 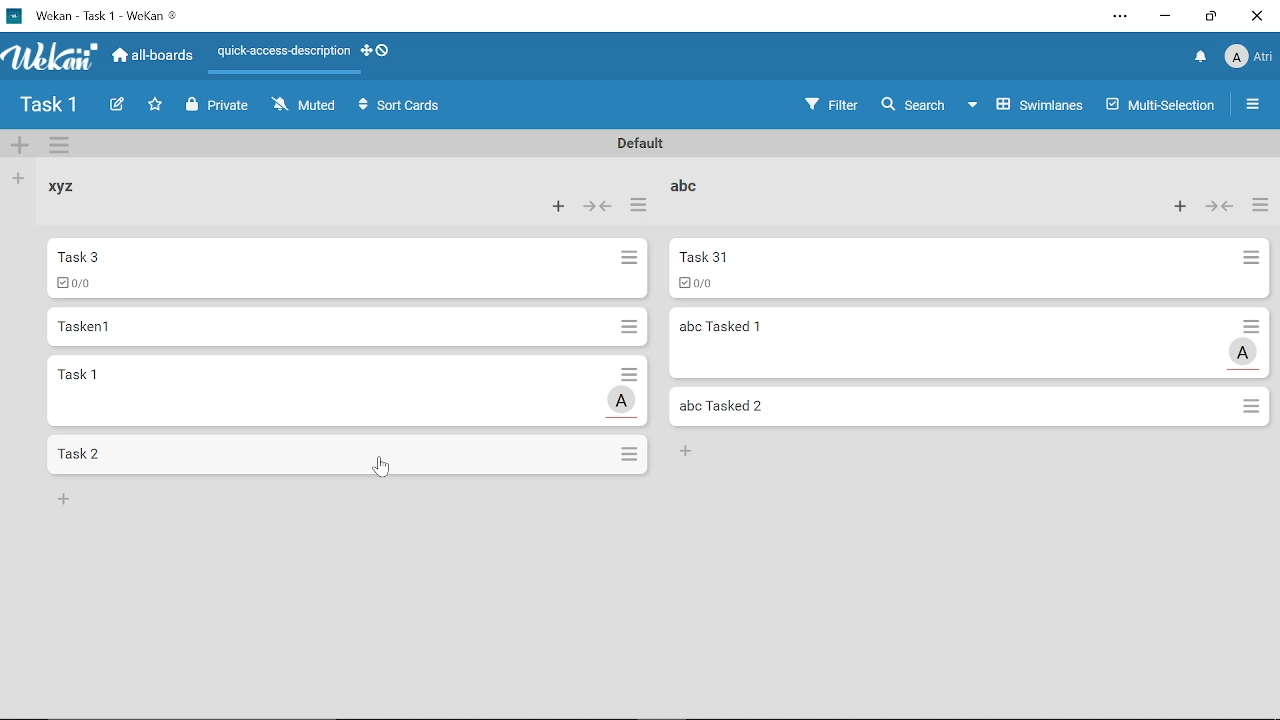 What do you see at coordinates (16, 178) in the screenshot?
I see `Add list` at bounding box center [16, 178].